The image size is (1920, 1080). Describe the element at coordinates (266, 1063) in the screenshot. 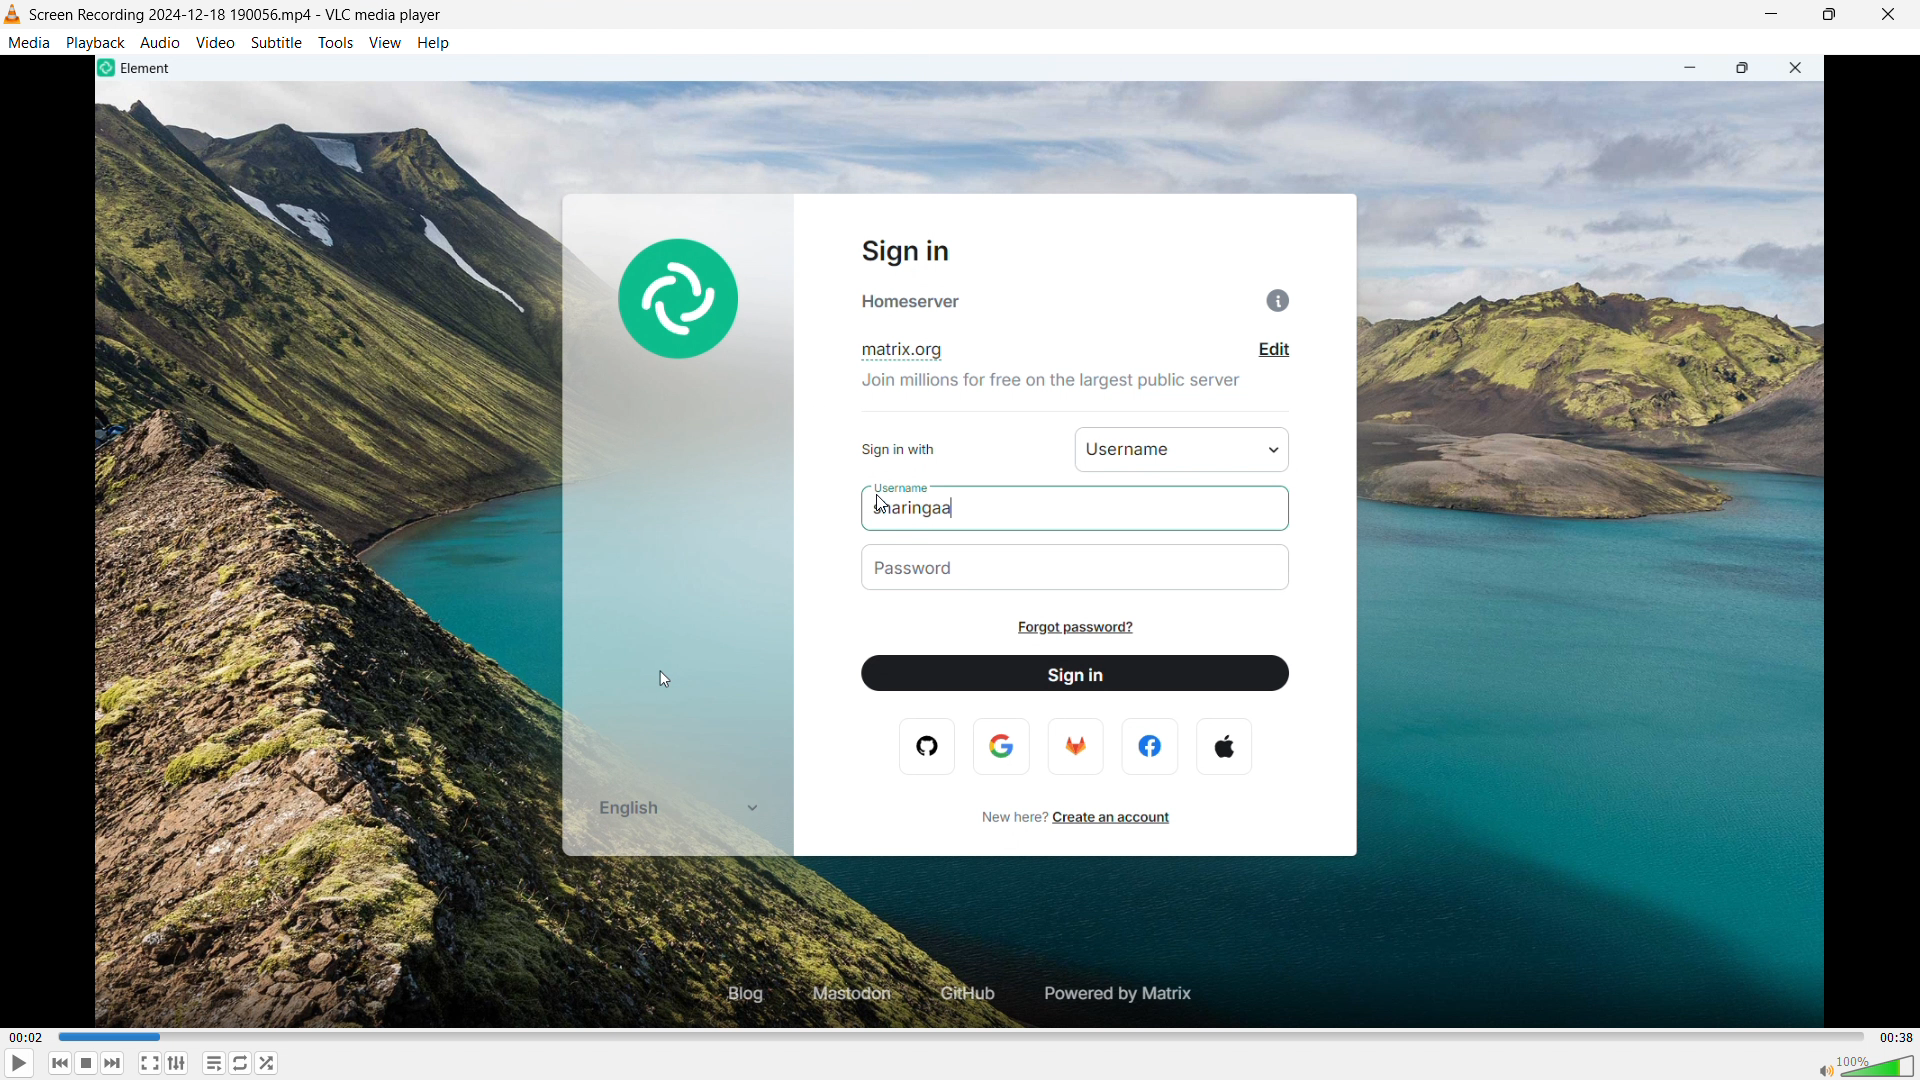

I see `random` at that location.